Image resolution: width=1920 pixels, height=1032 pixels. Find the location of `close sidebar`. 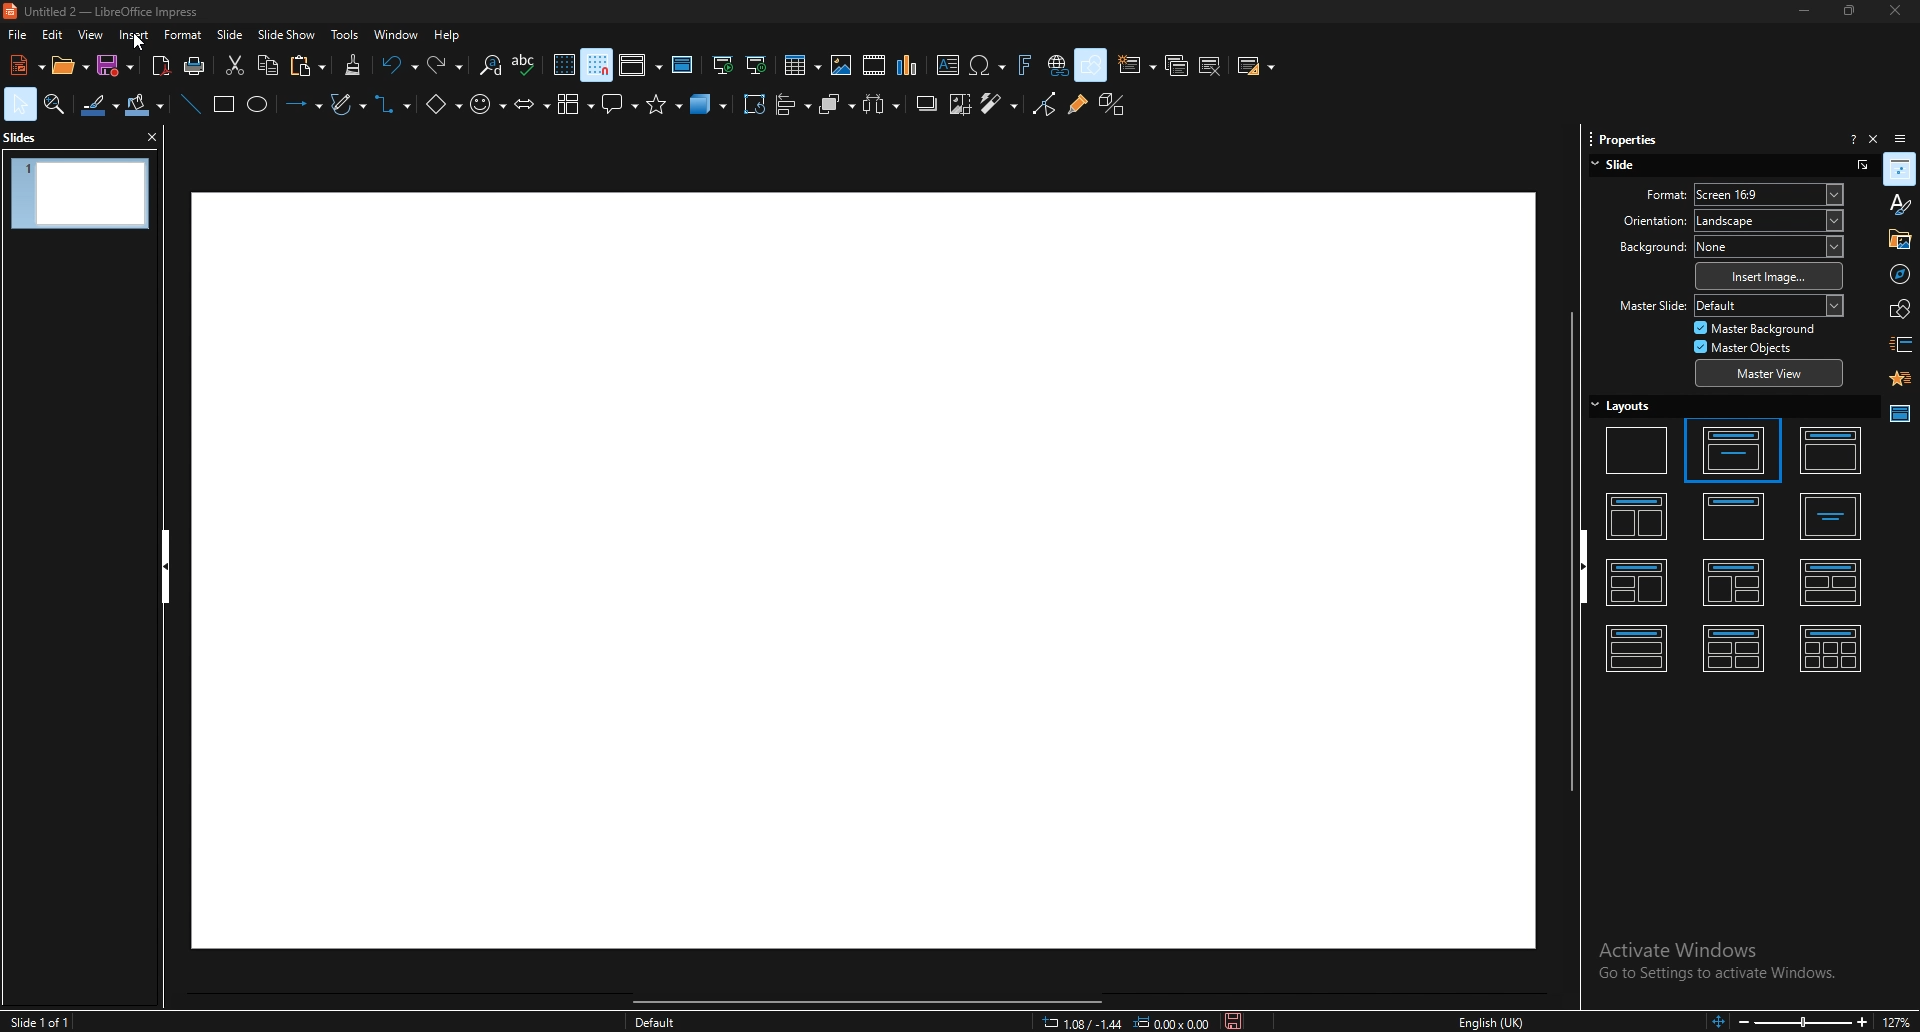

close sidebar is located at coordinates (1873, 138).